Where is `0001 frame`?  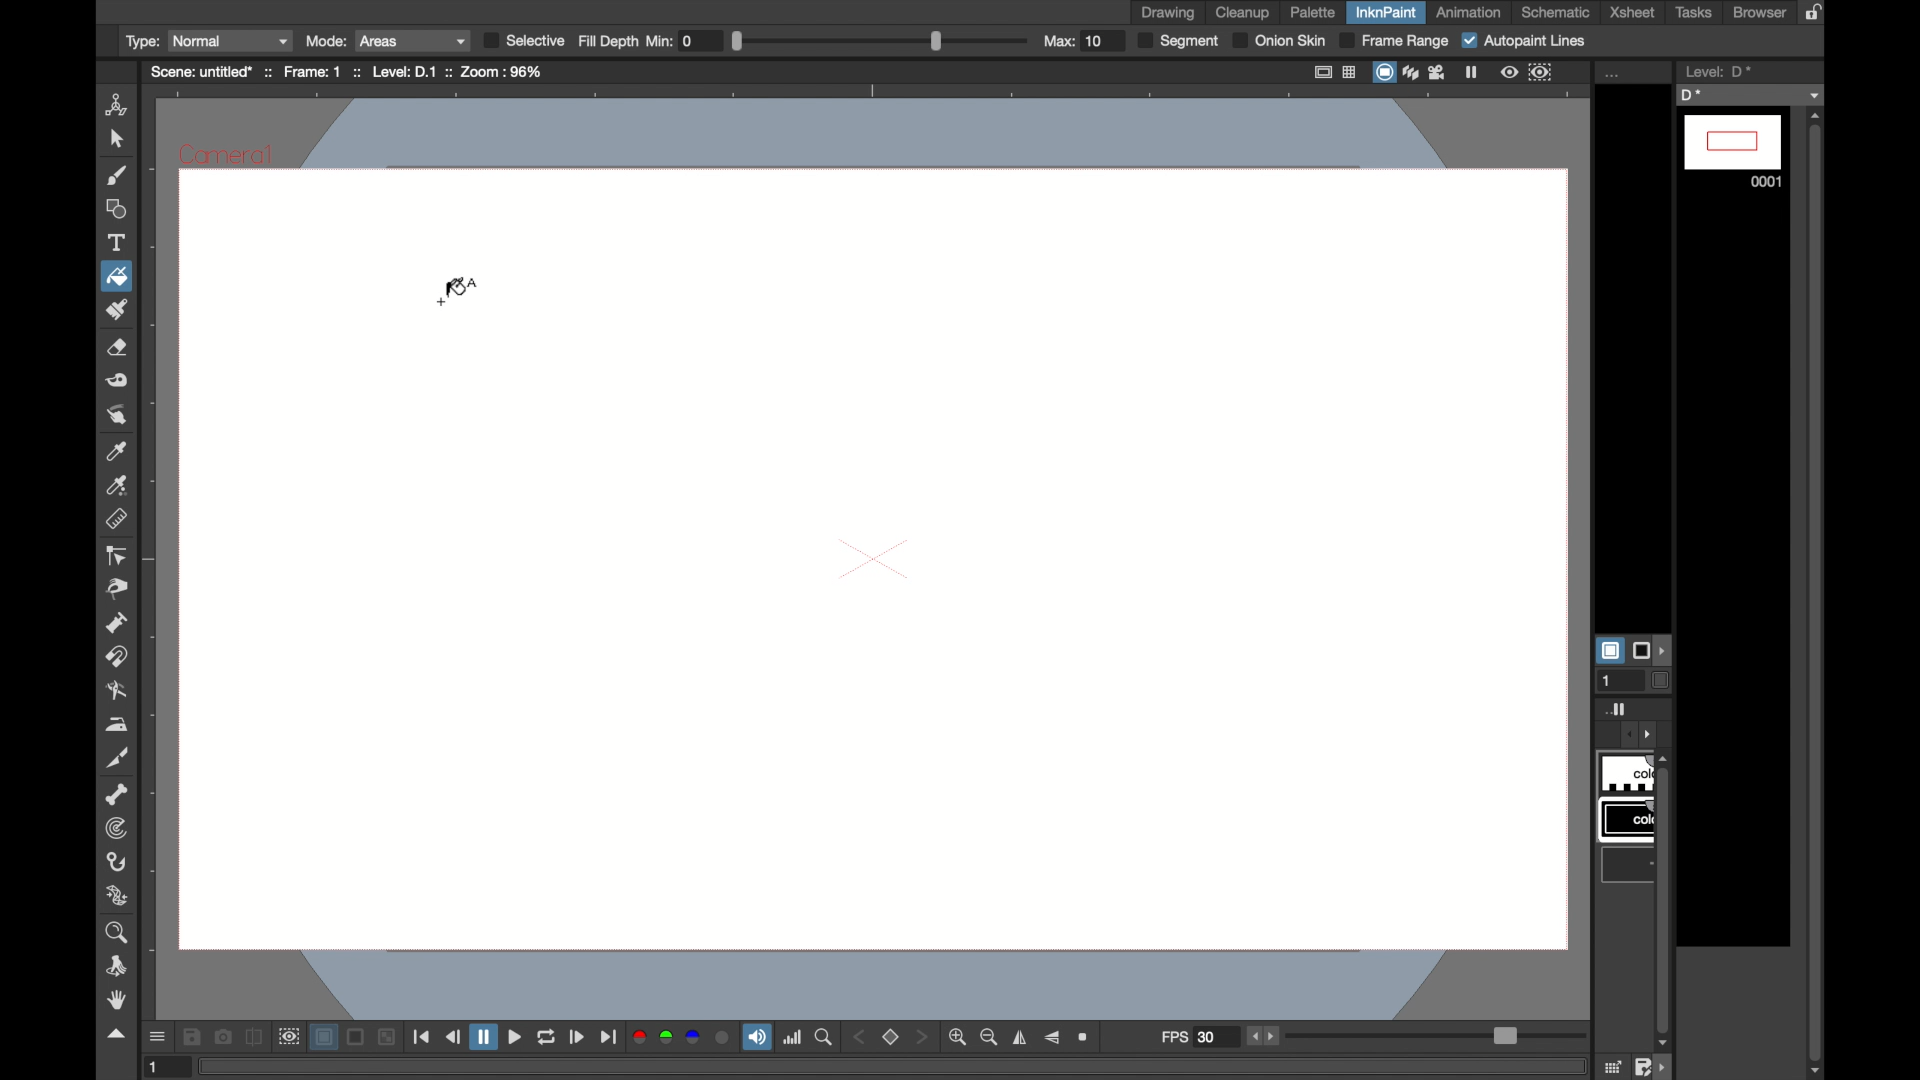
0001 frame is located at coordinates (1733, 152).